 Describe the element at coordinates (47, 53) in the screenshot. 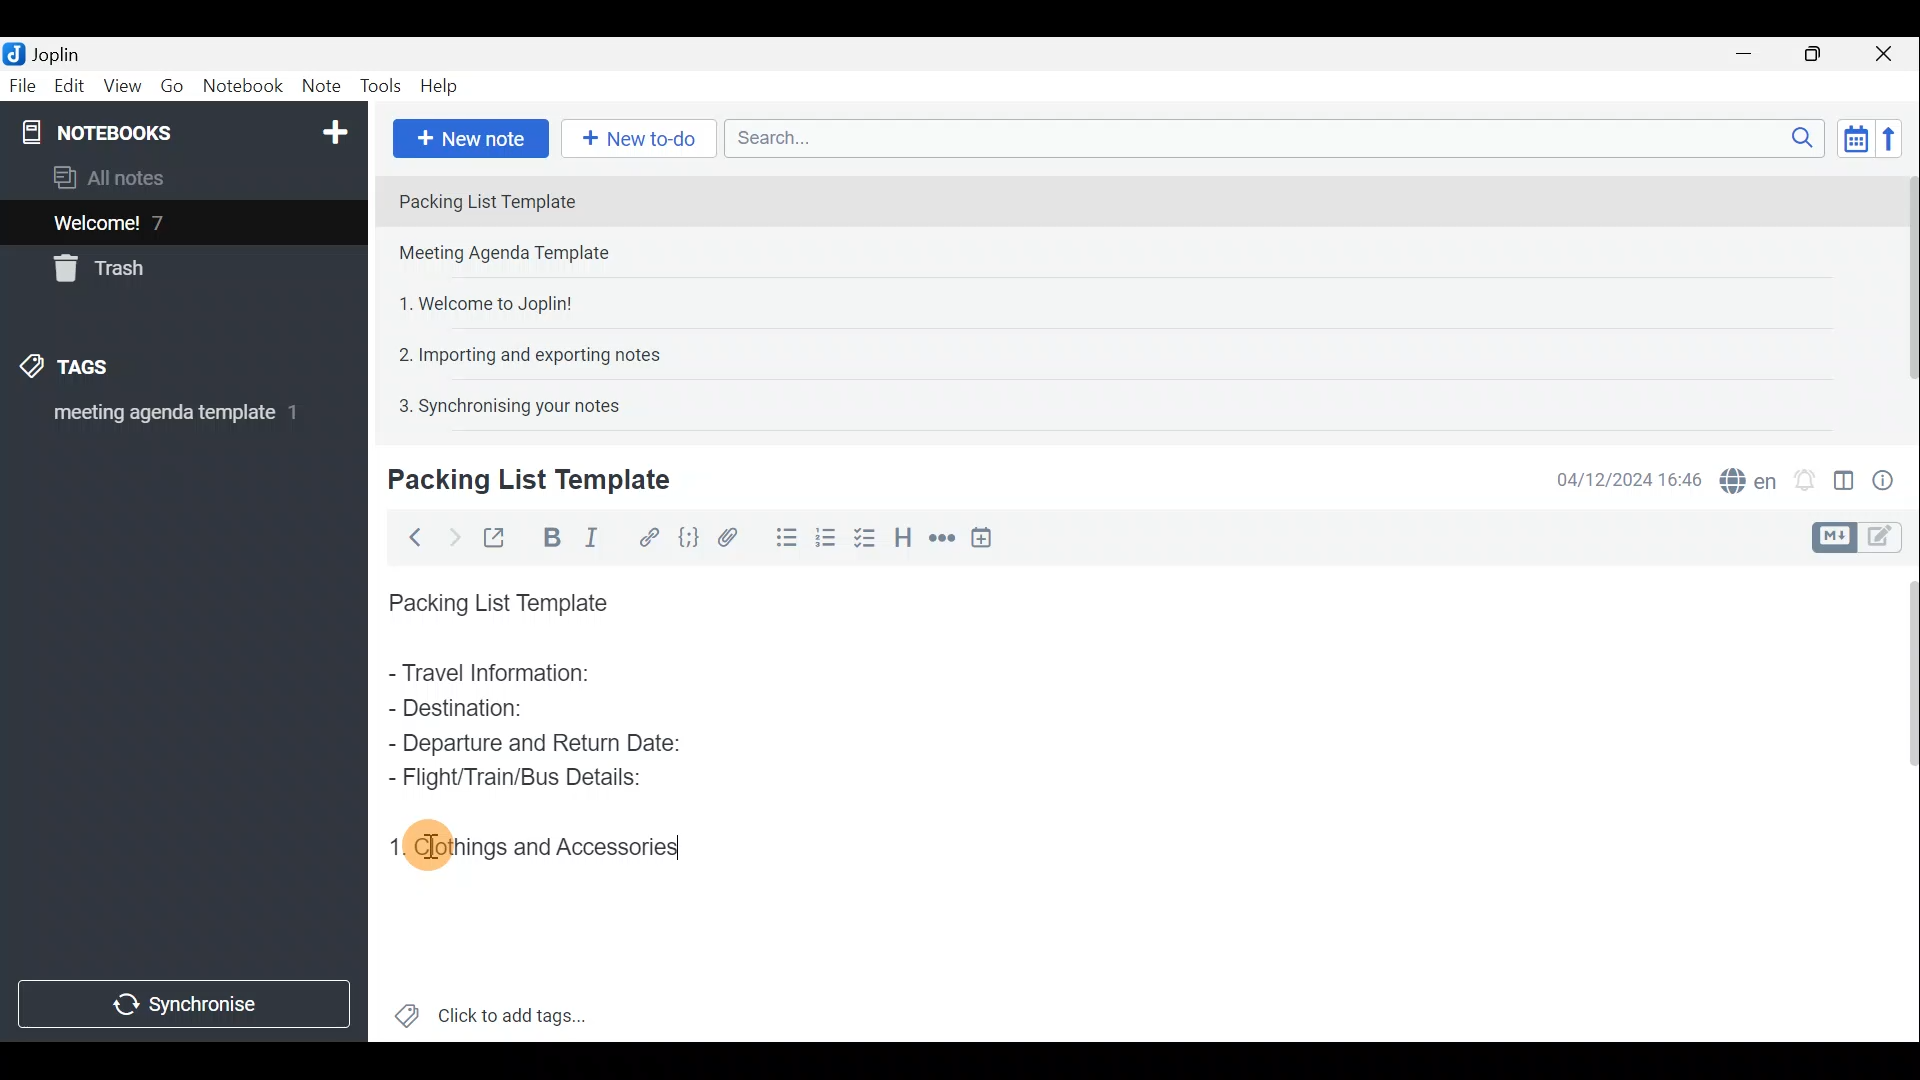

I see `Joplin` at that location.